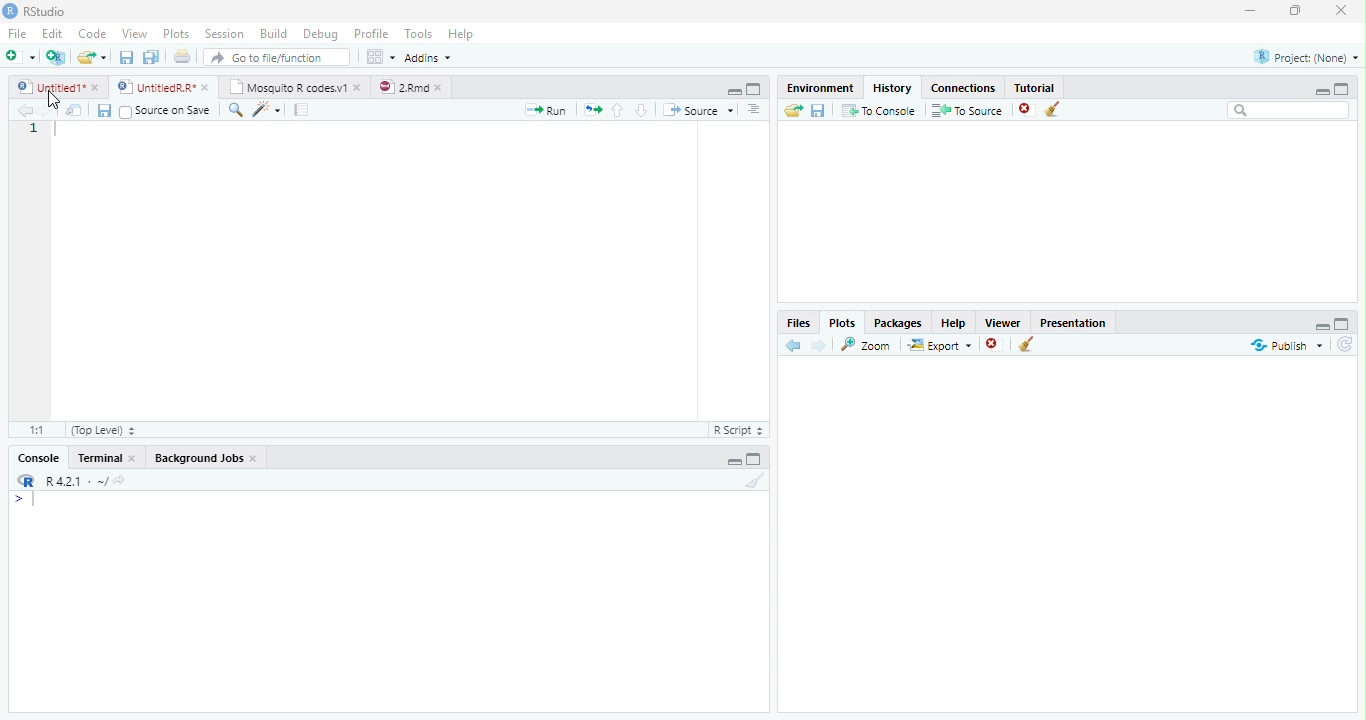  I want to click on Clear, so click(754, 480).